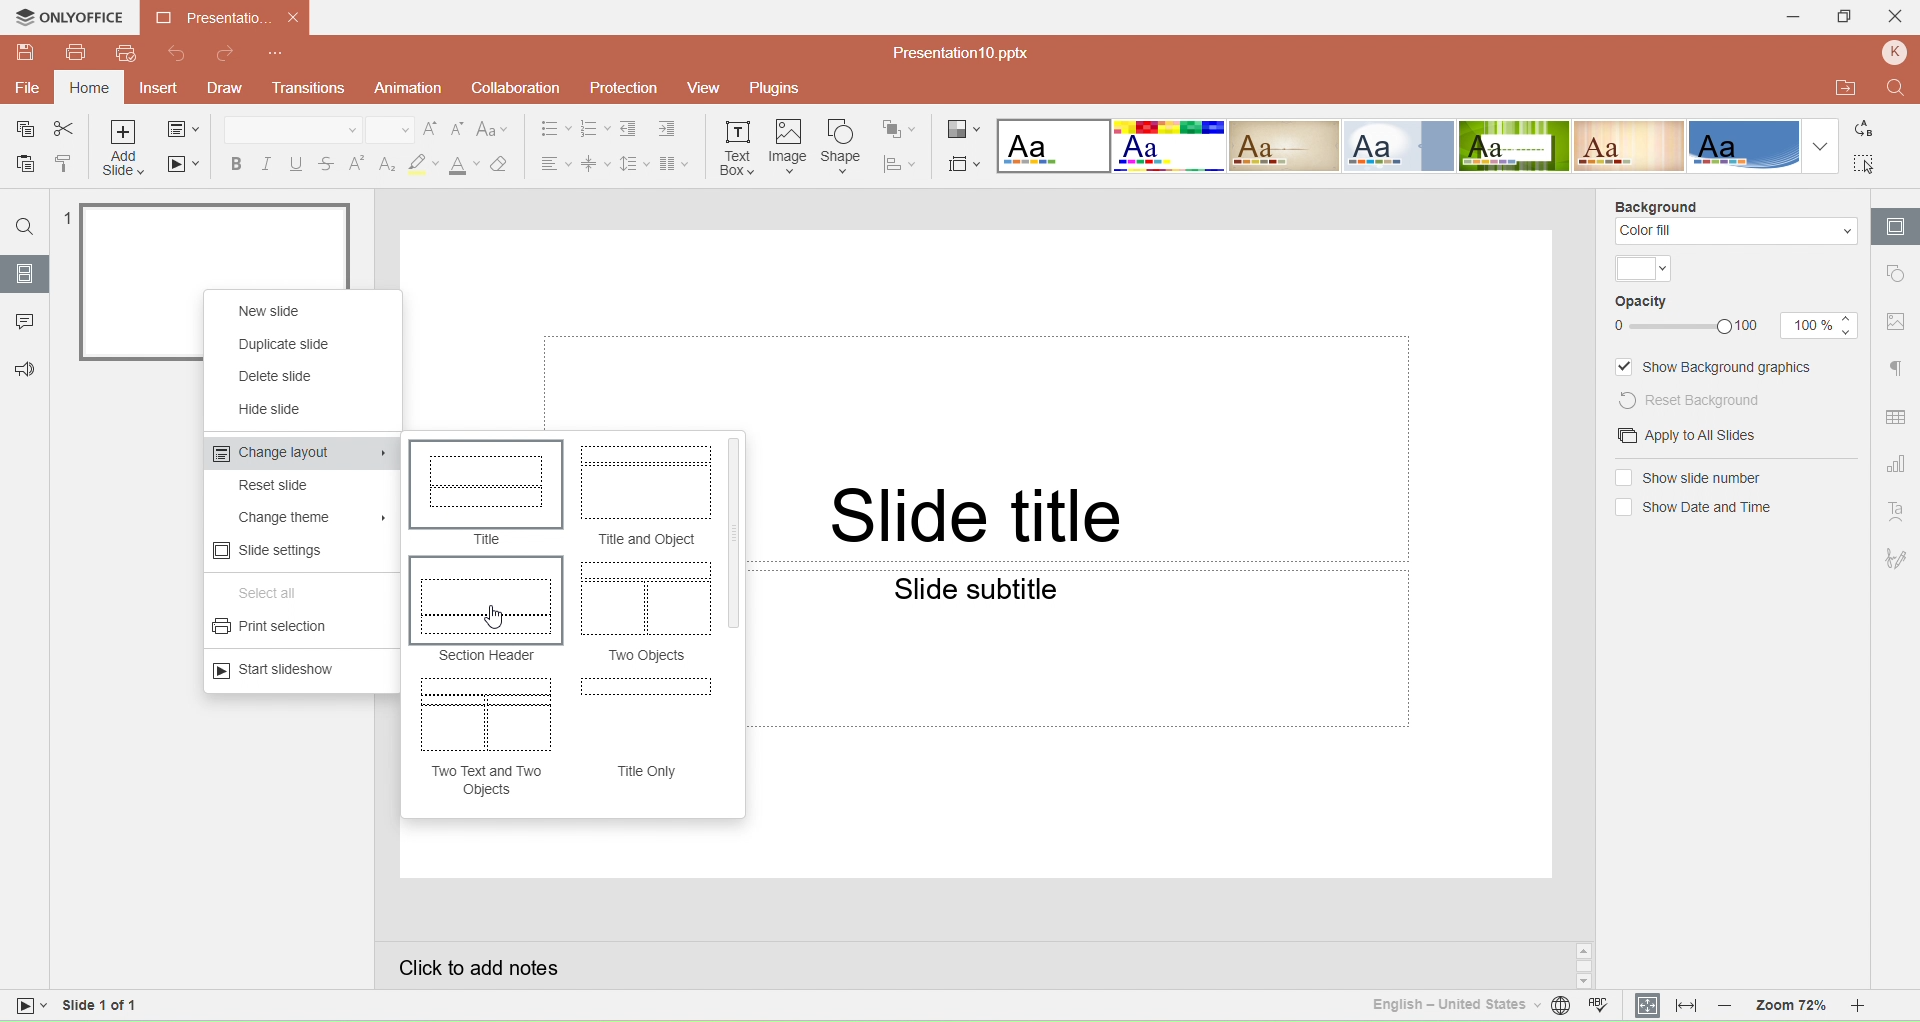  What do you see at coordinates (486, 715) in the screenshot?
I see `Two text and two objects Preview Layout` at bounding box center [486, 715].